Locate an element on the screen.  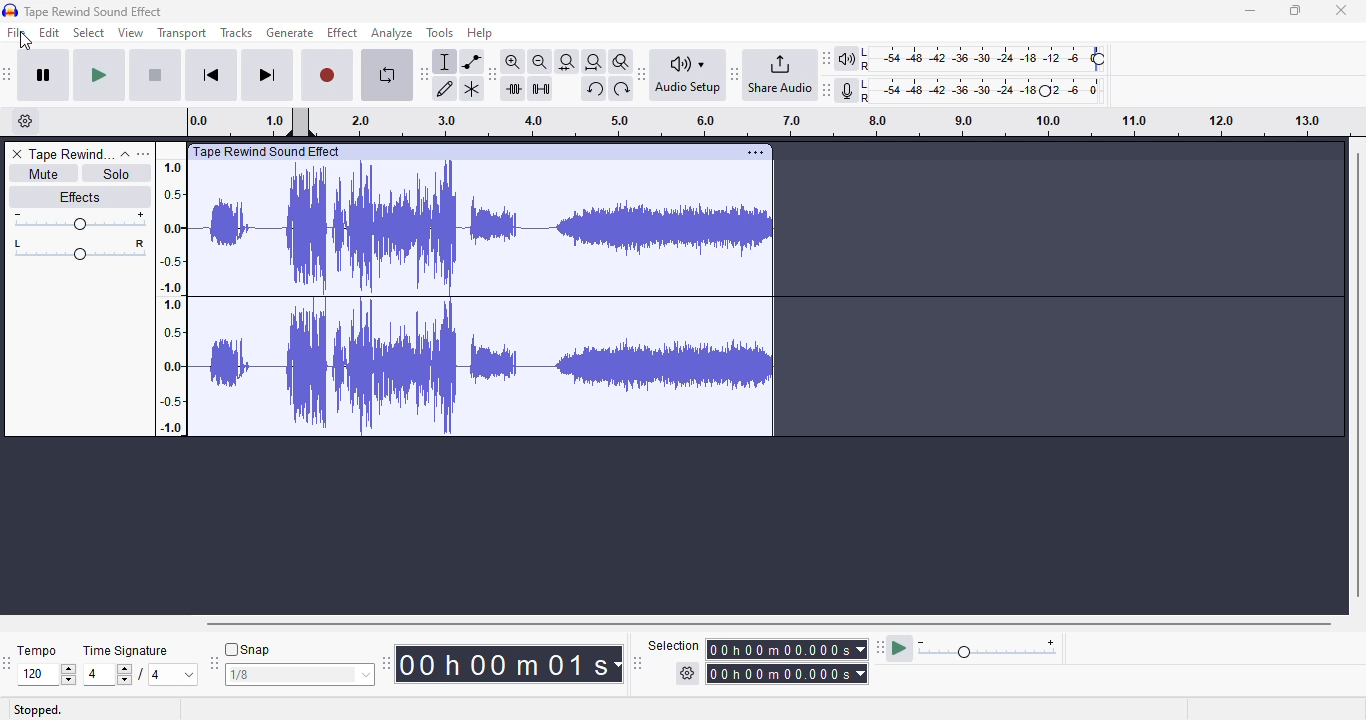
help is located at coordinates (480, 33).